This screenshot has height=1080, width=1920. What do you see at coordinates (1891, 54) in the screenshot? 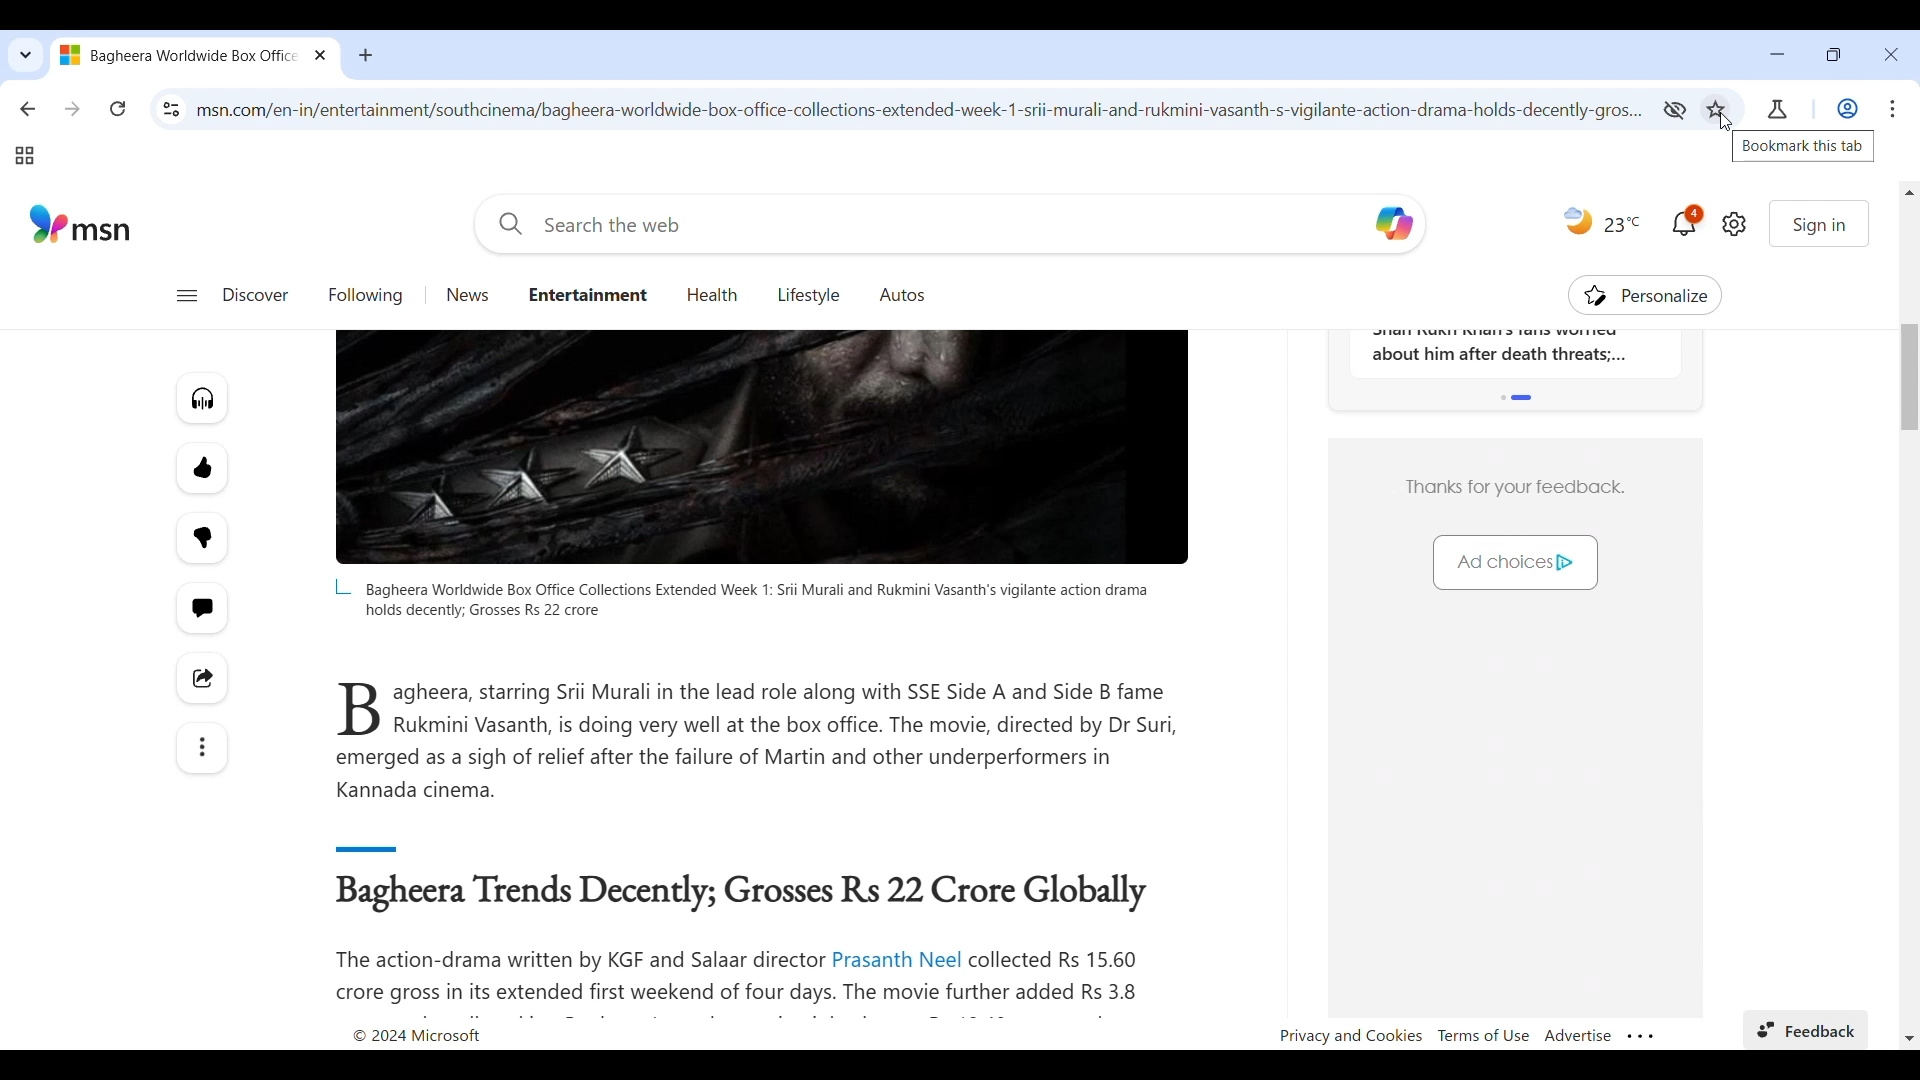
I see `Close interface ` at bounding box center [1891, 54].